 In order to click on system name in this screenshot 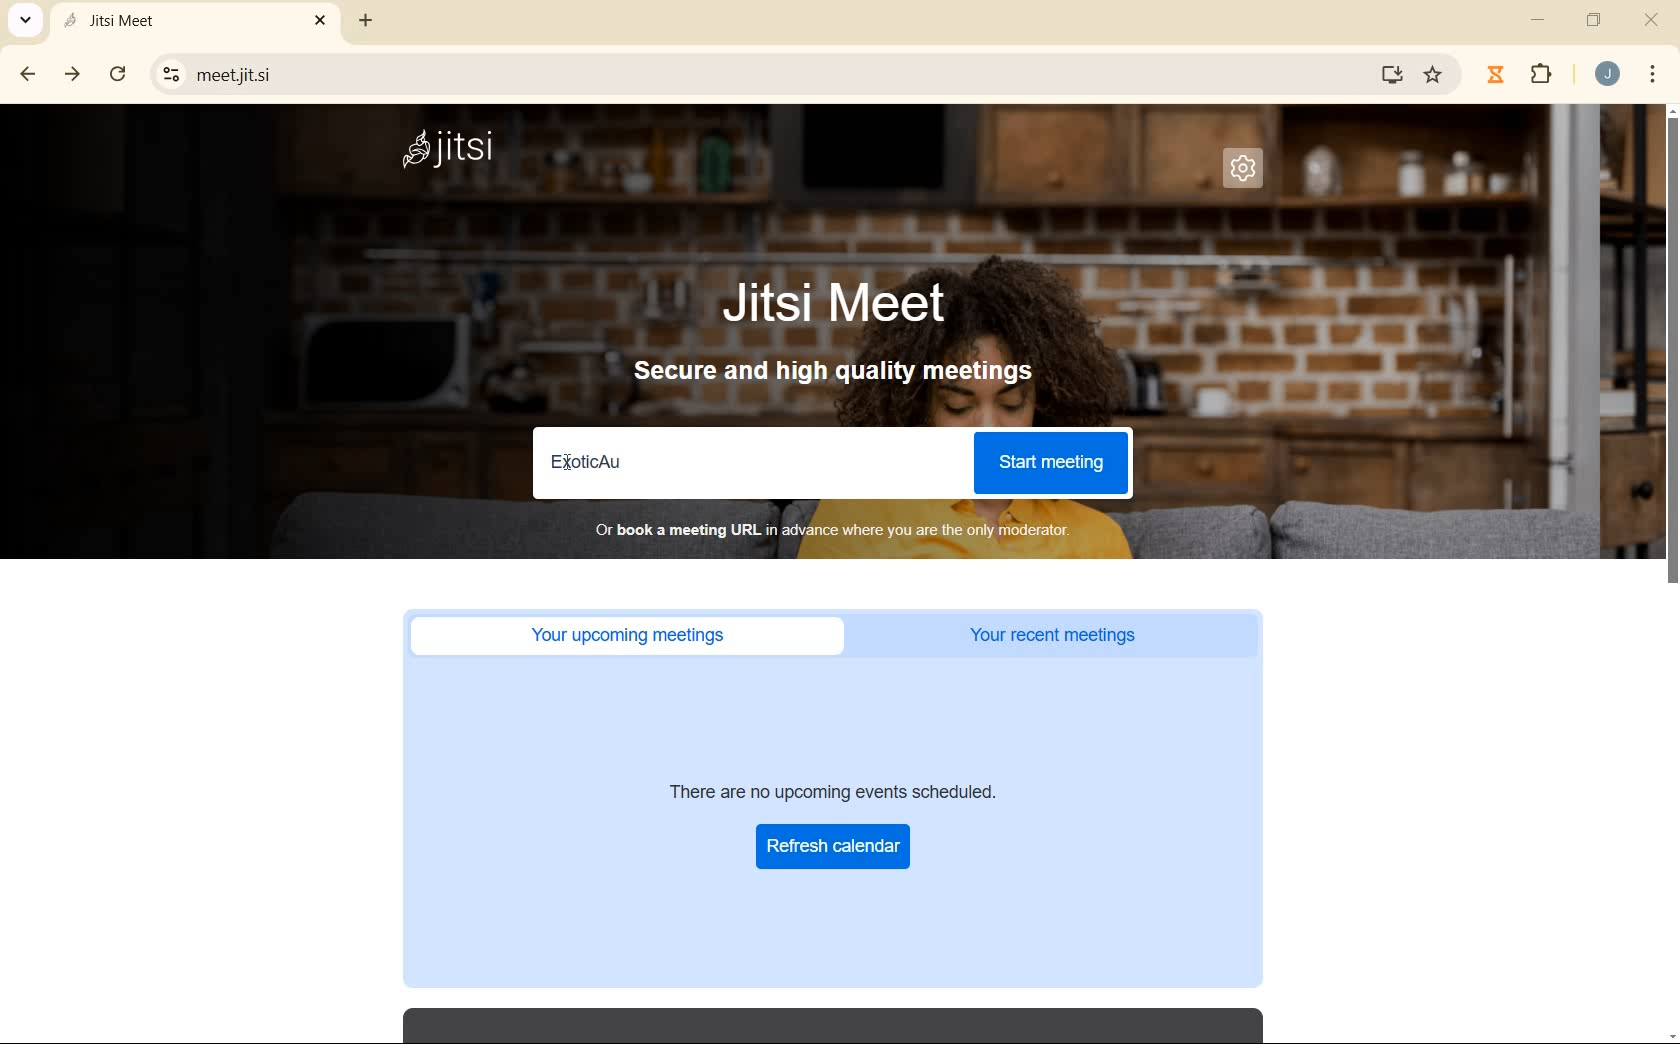, I will do `click(460, 151)`.